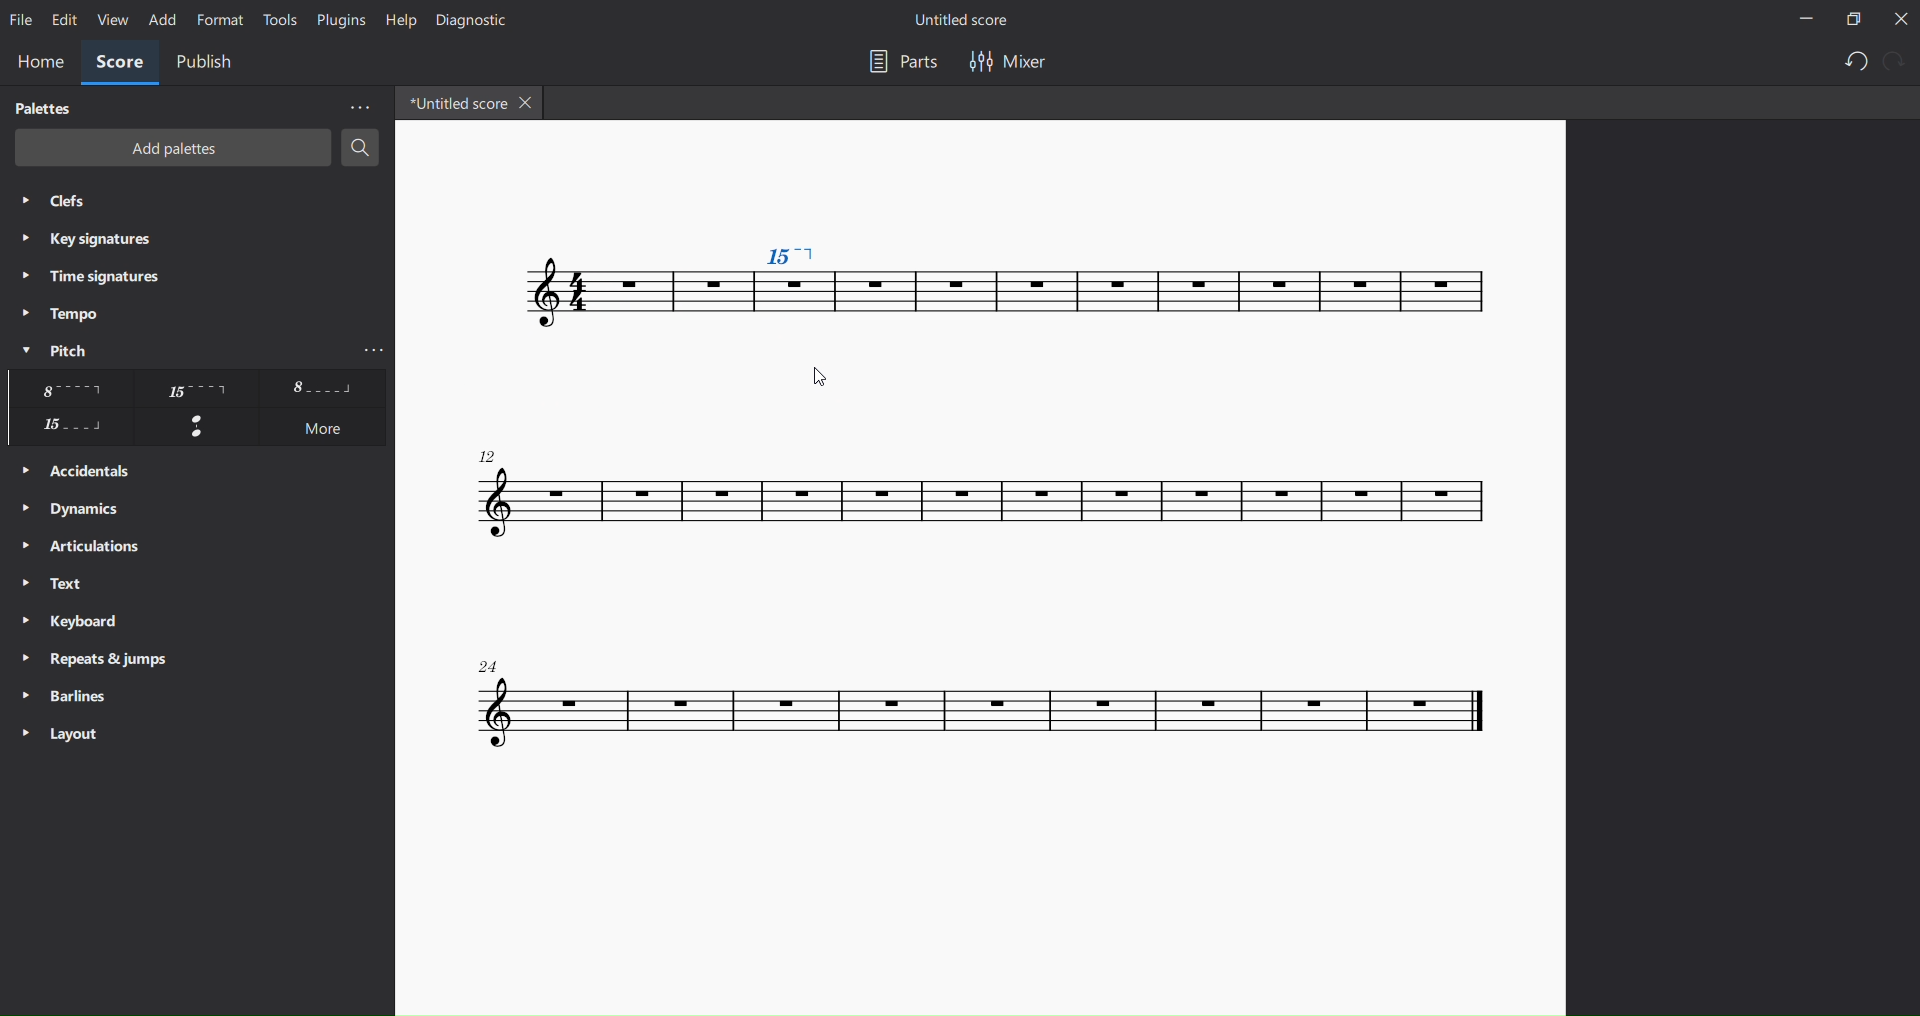 The height and width of the screenshot is (1016, 1920). What do you see at coordinates (61, 585) in the screenshot?
I see `text` at bounding box center [61, 585].